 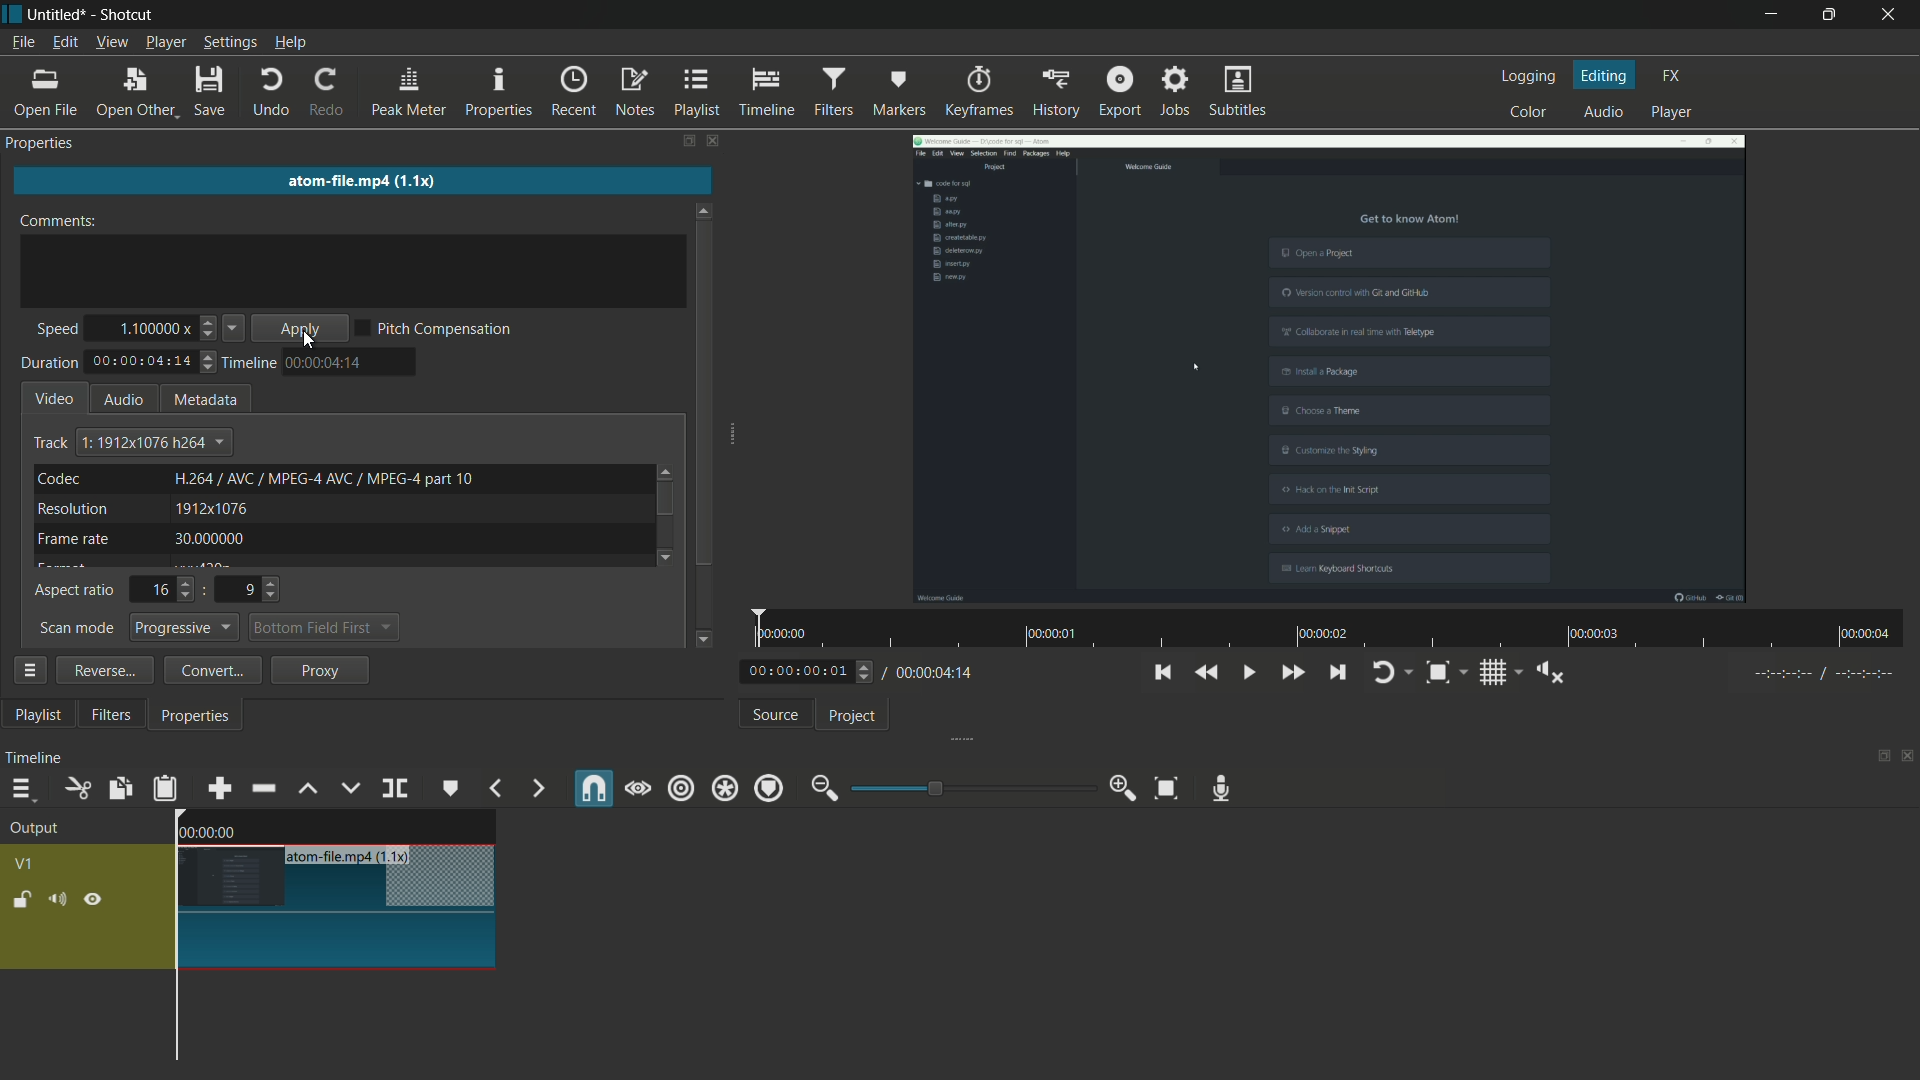 What do you see at coordinates (58, 15) in the screenshot?
I see `project name` at bounding box center [58, 15].